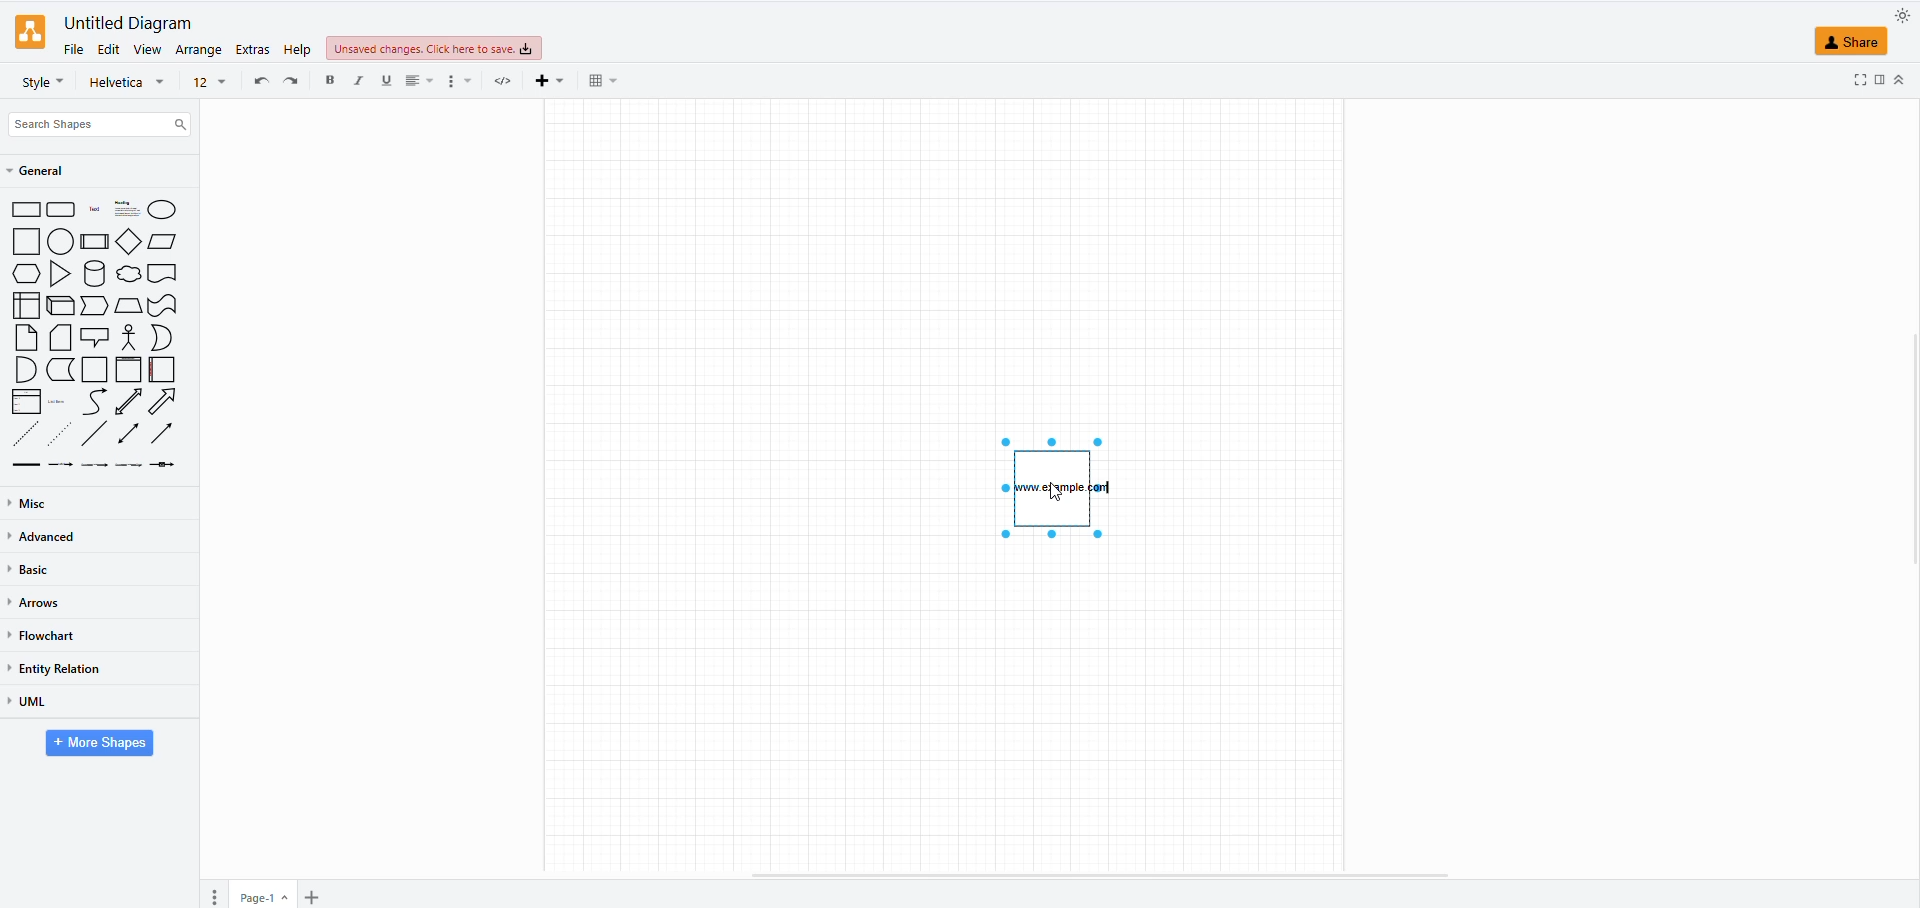 The image size is (1920, 908). I want to click on font size, so click(210, 83).